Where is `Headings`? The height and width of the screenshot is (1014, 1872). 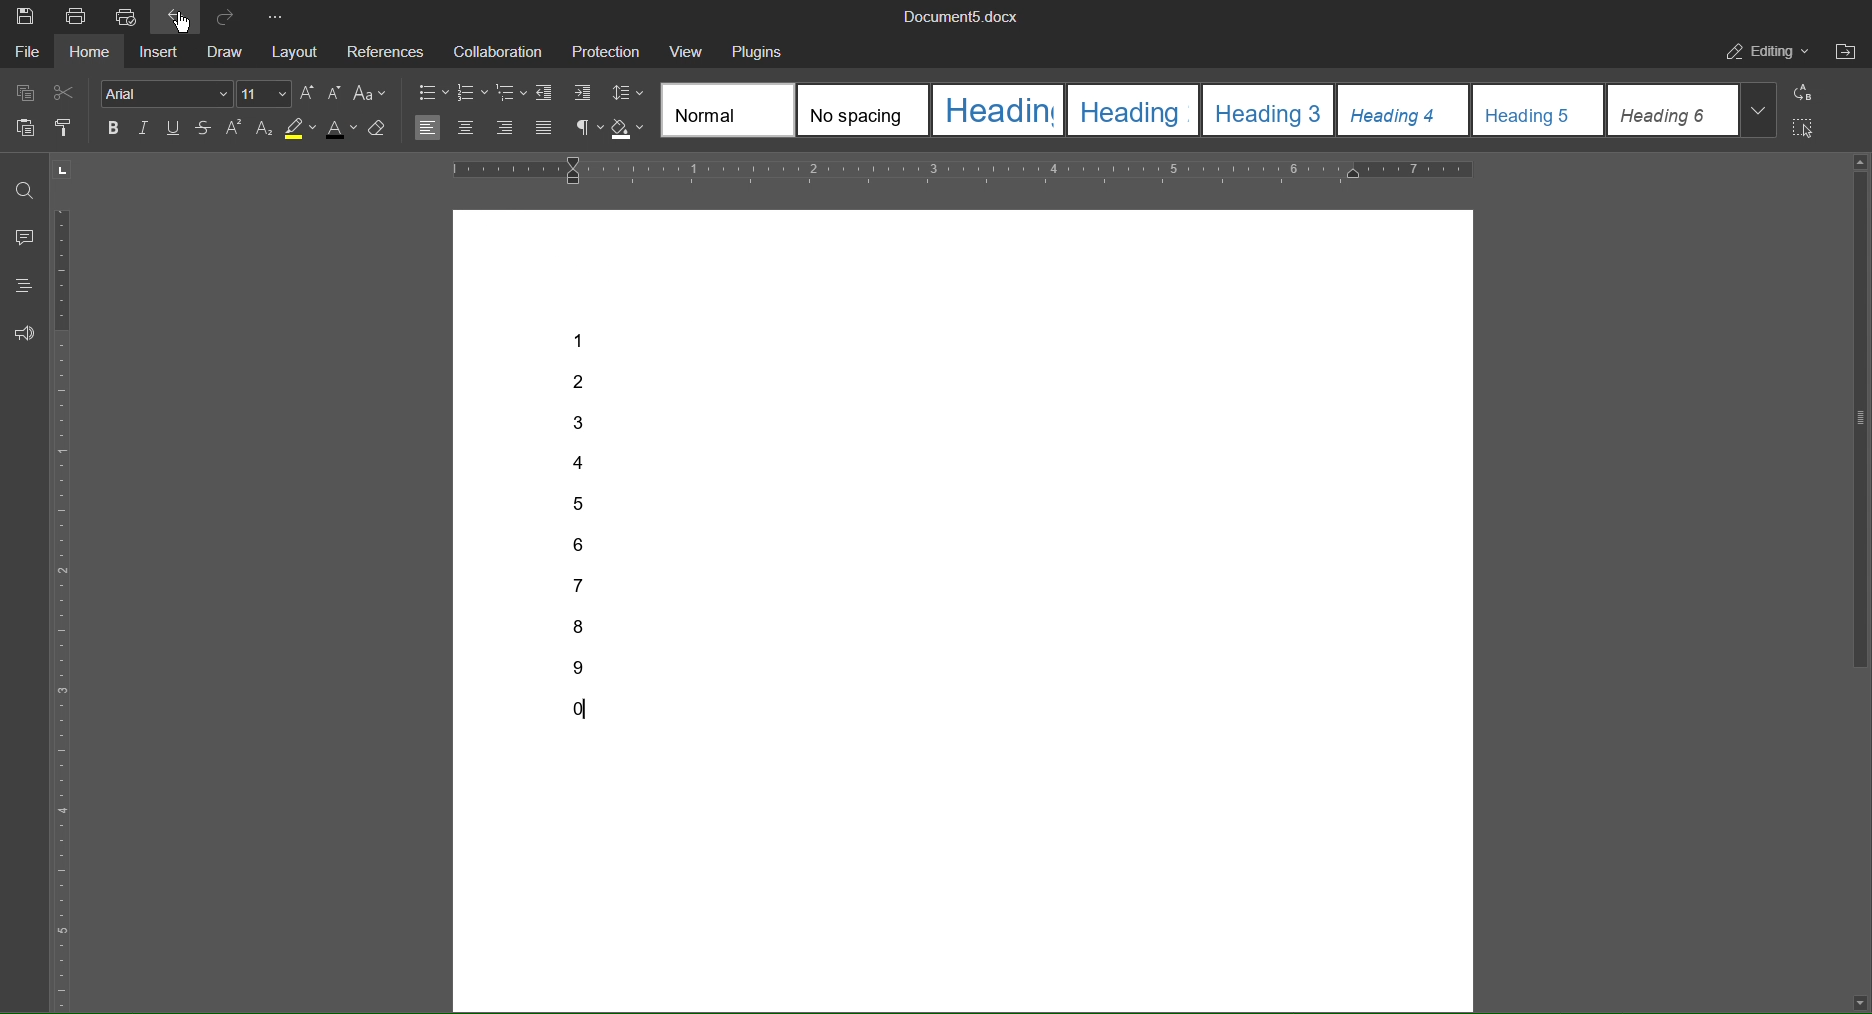 Headings is located at coordinates (23, 285).